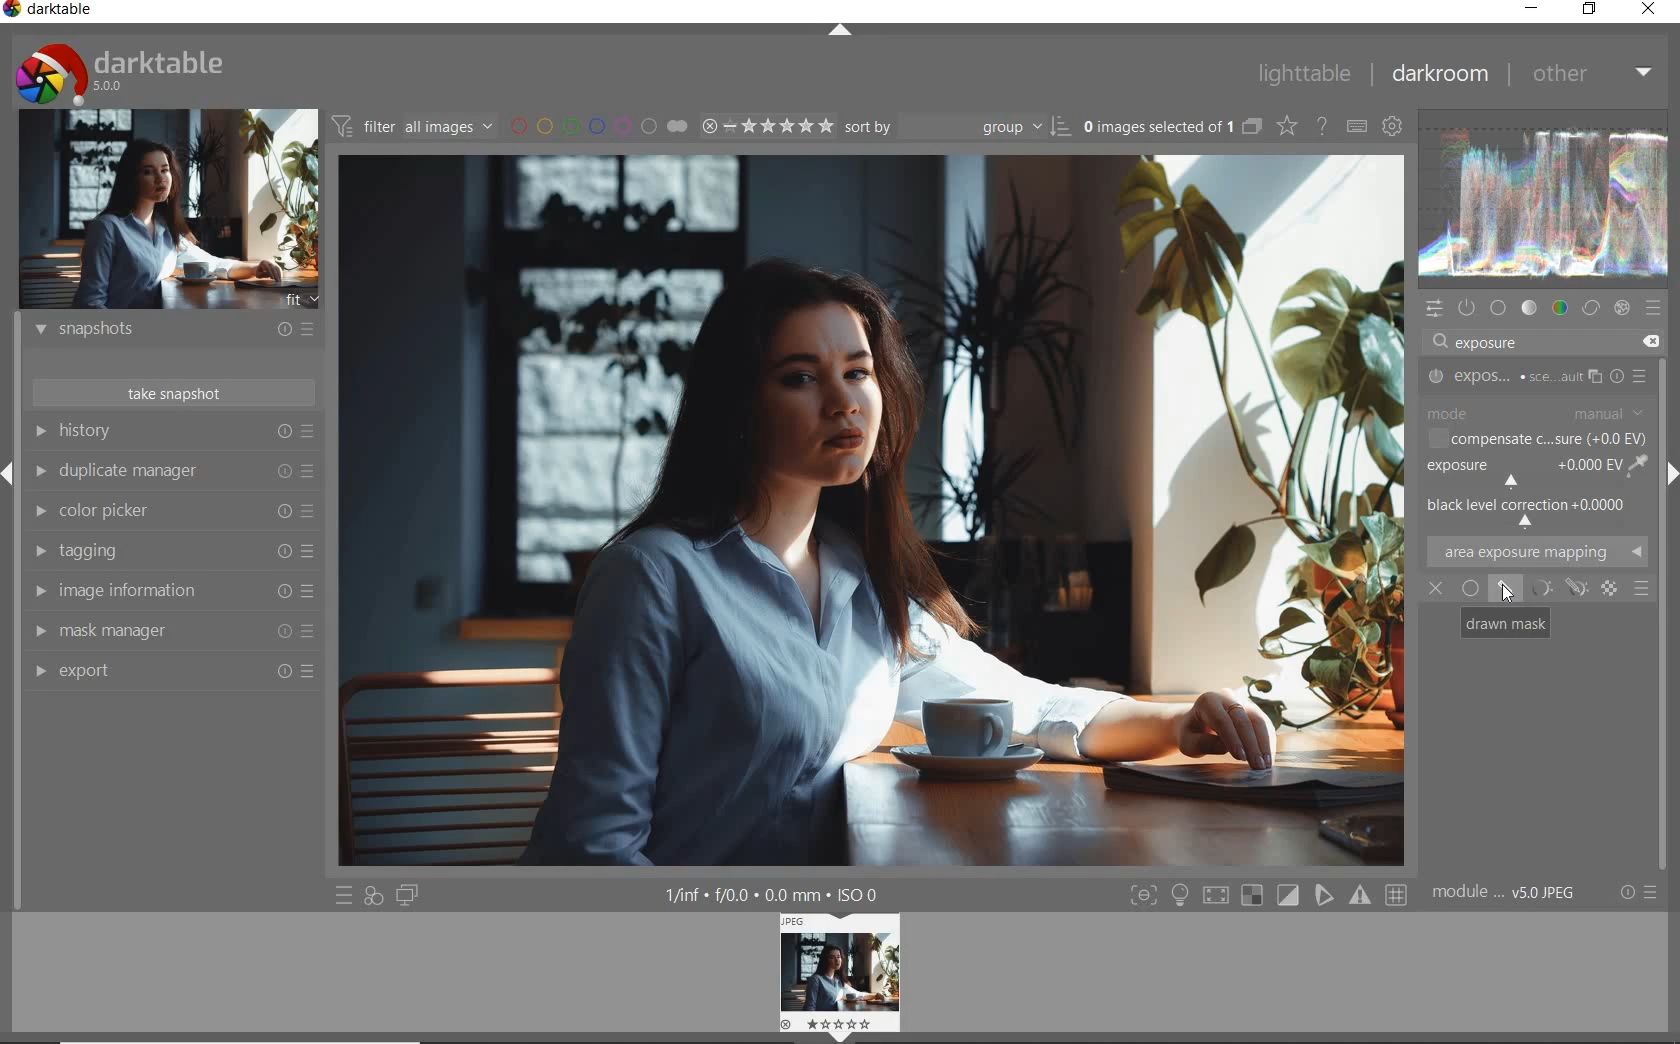  I want to click on toggle modes, so click(1269, 895).